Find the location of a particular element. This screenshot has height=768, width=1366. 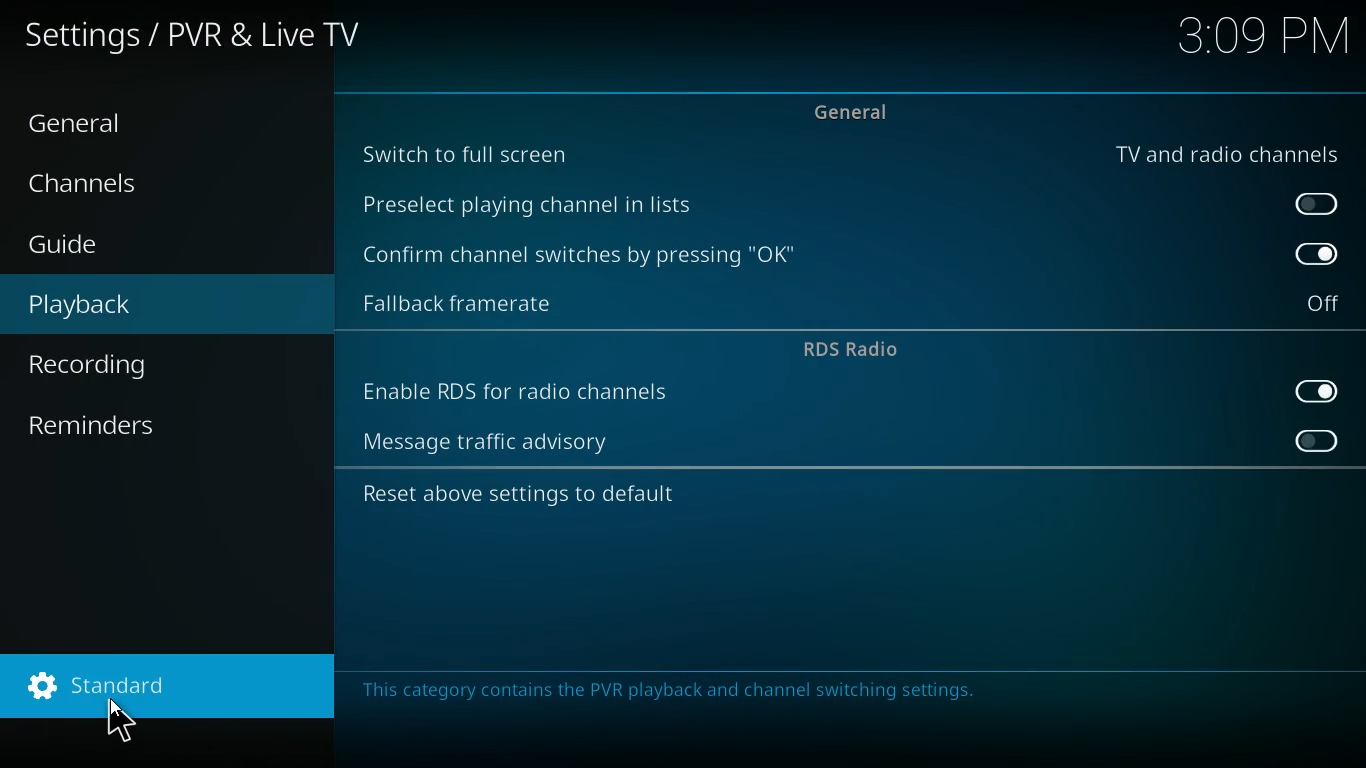

settings is located at coordinates (198, 39).